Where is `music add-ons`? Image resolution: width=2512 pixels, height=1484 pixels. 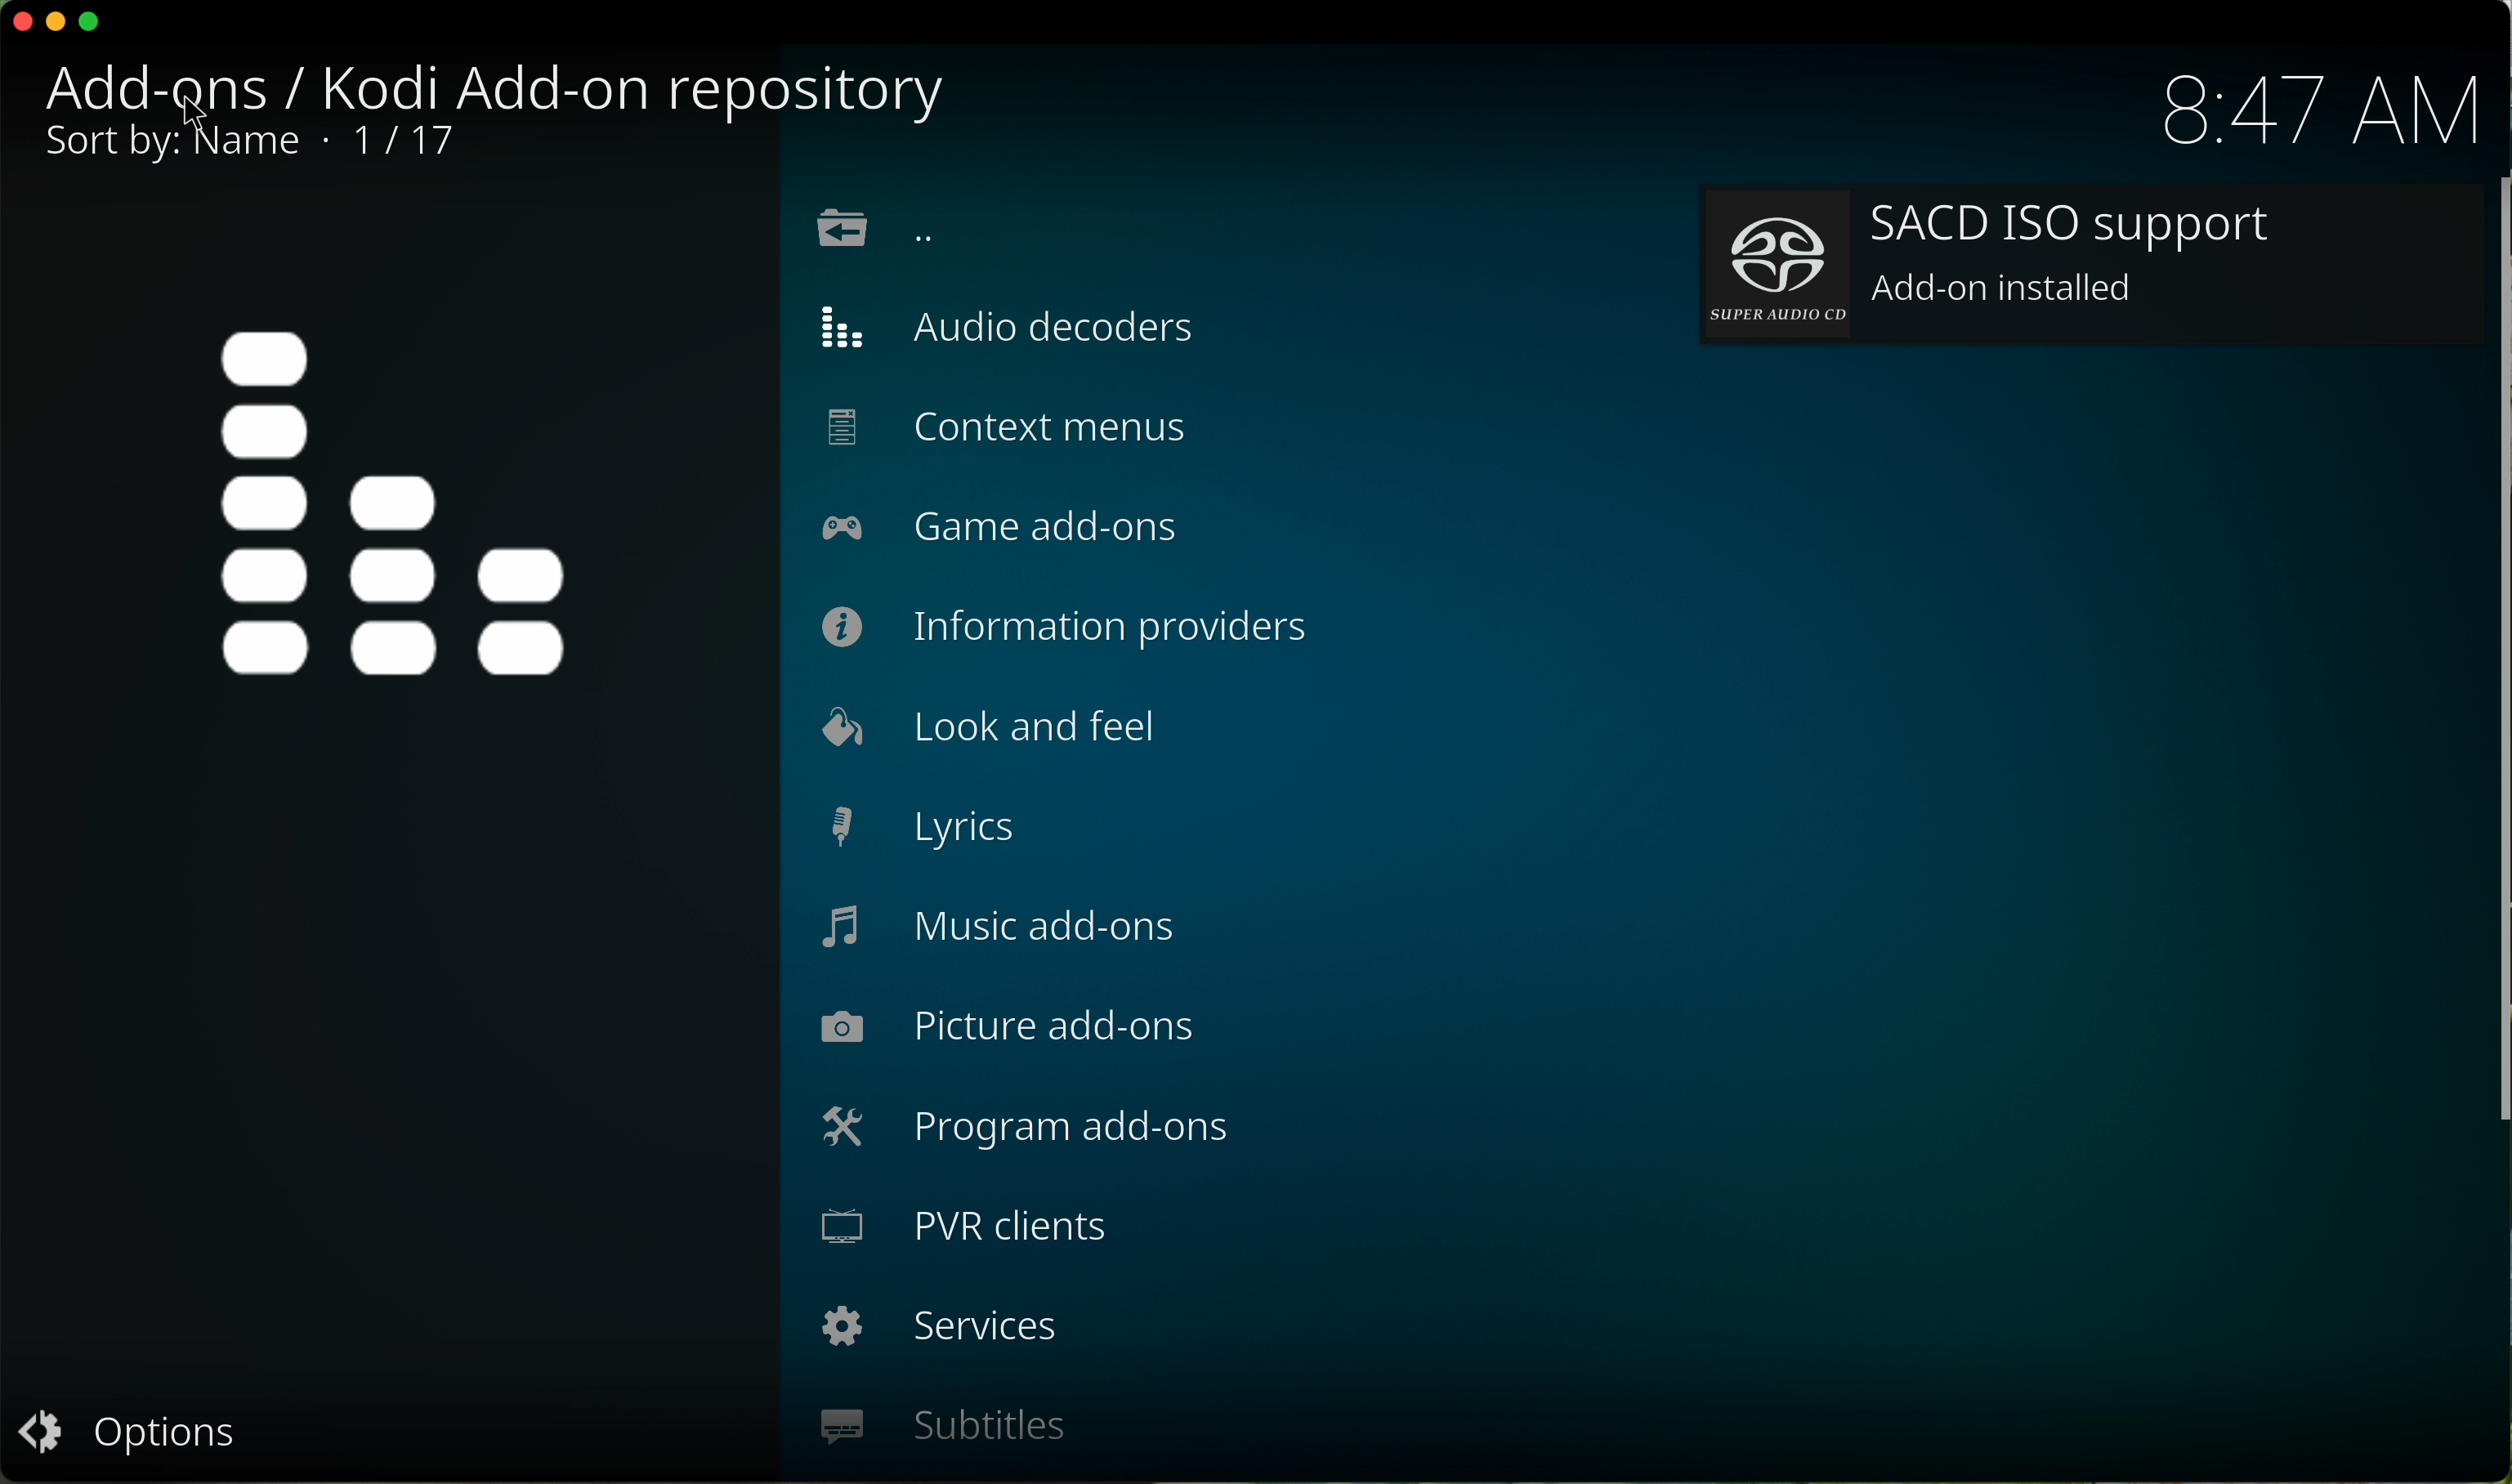
music add-ons is located at coordinates (1001, 930).